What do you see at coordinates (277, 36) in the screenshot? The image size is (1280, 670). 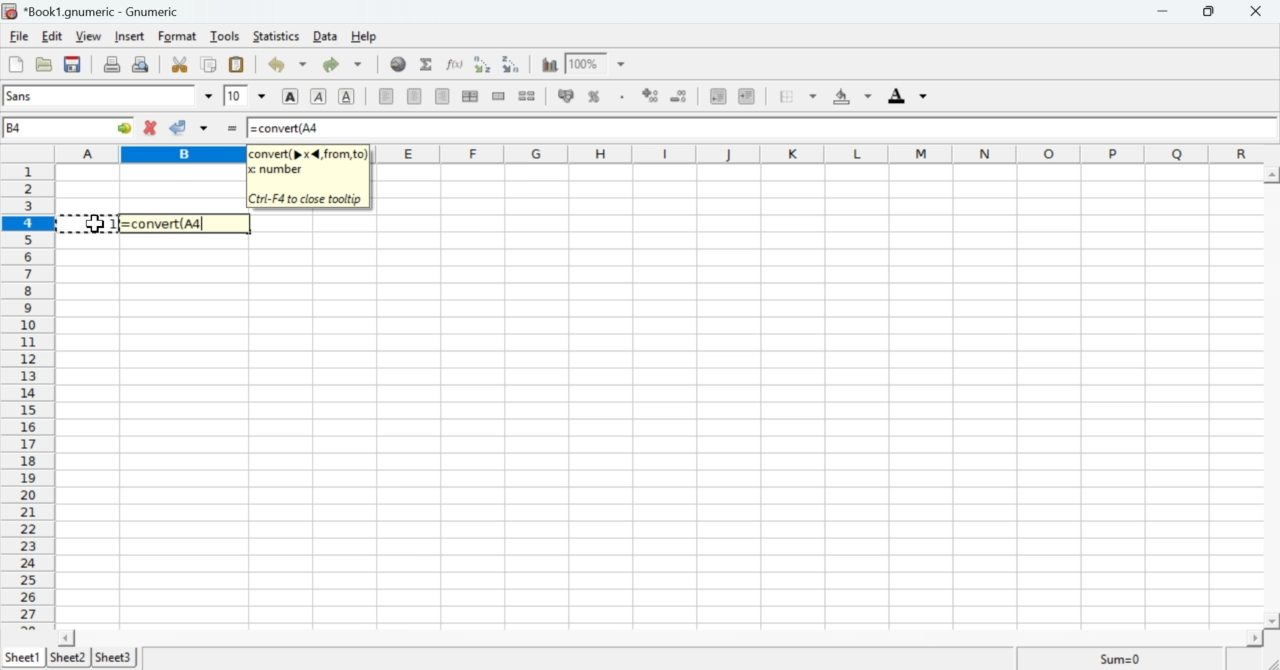 I see `Statistics` at bounding box center [277, 36].